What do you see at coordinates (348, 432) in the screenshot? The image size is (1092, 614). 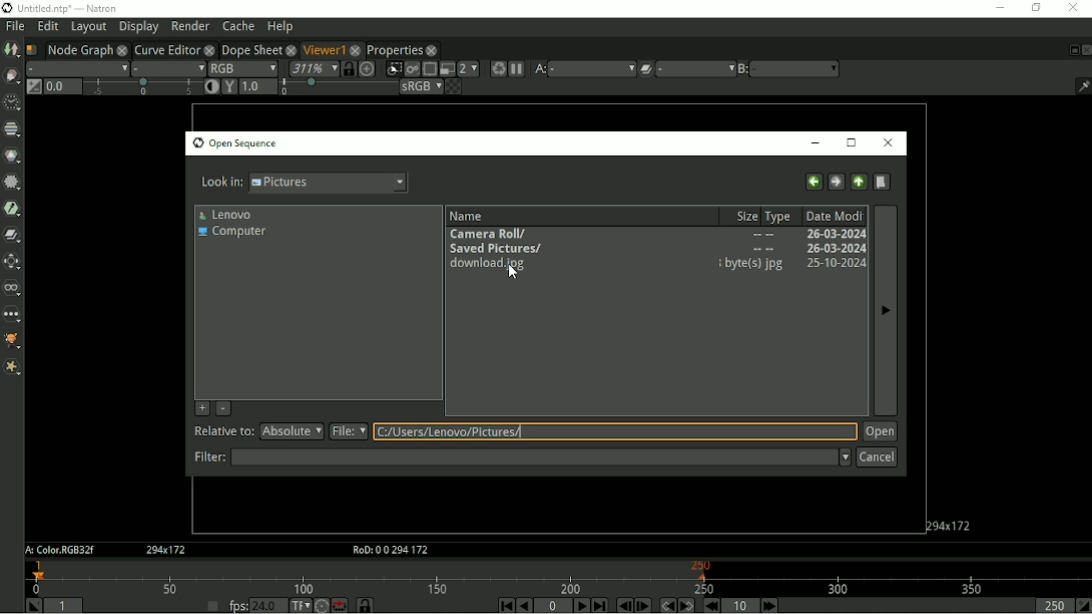 I see `file:` at bounding box center [348, 432].